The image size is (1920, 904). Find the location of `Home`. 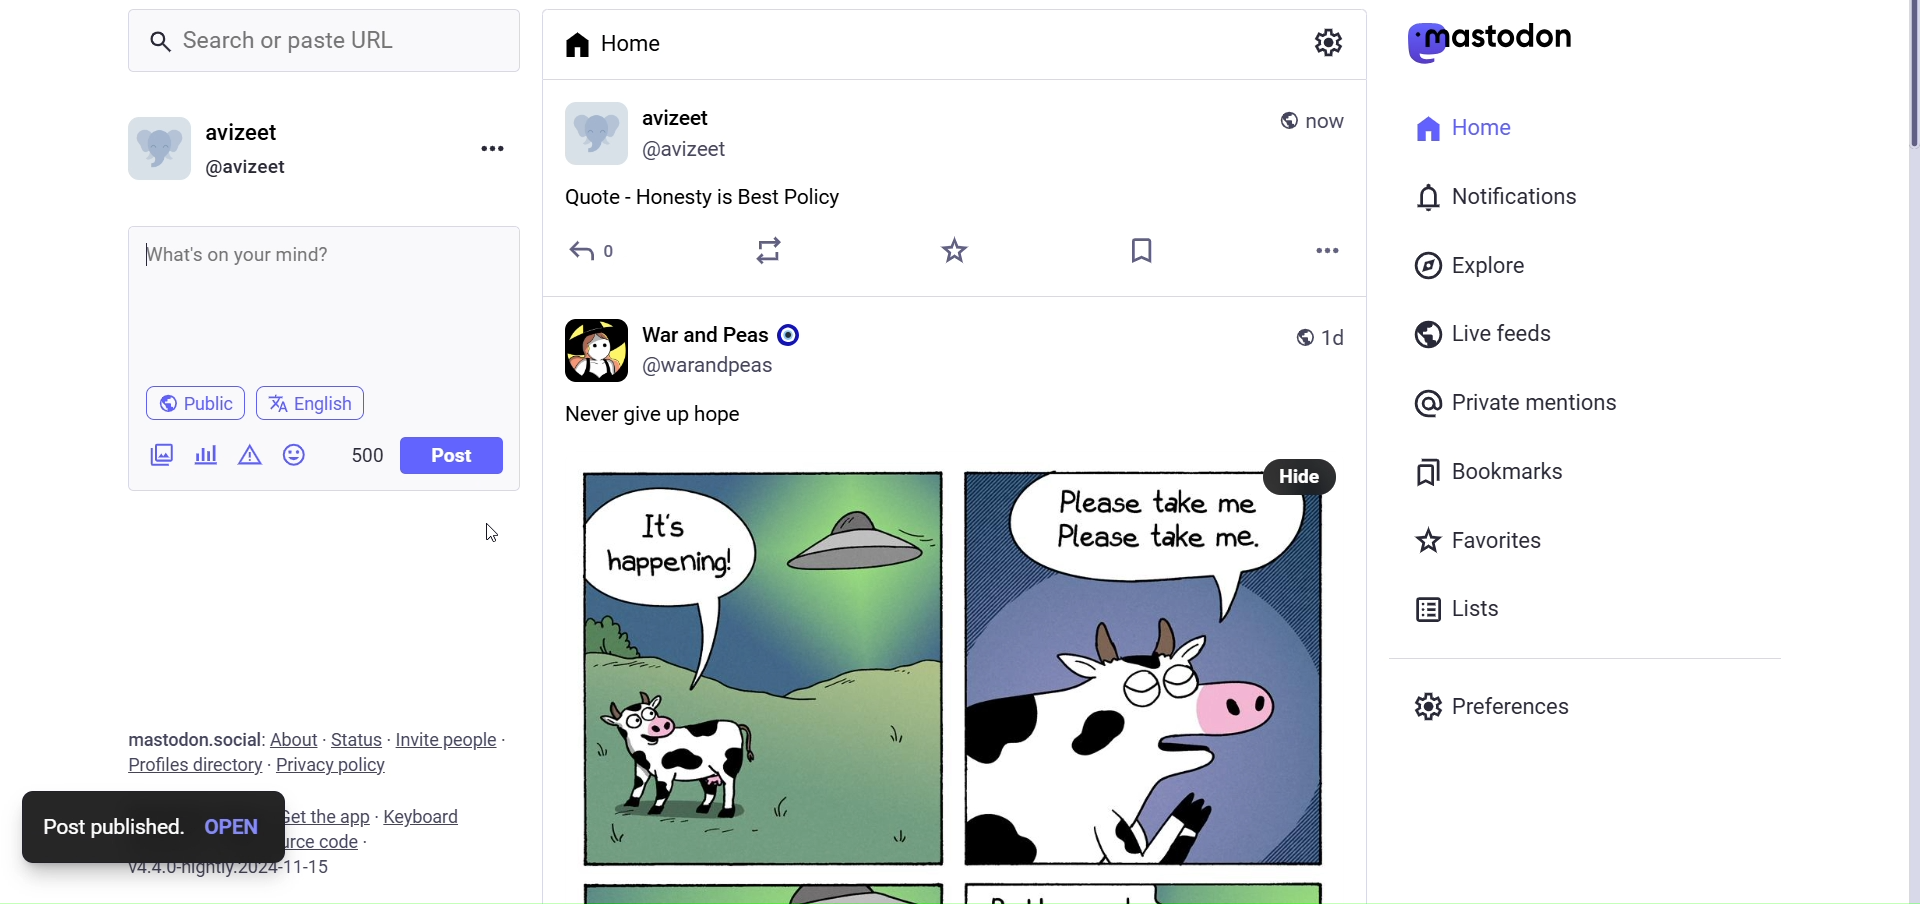

Home is located at coordinates (1465, 129).